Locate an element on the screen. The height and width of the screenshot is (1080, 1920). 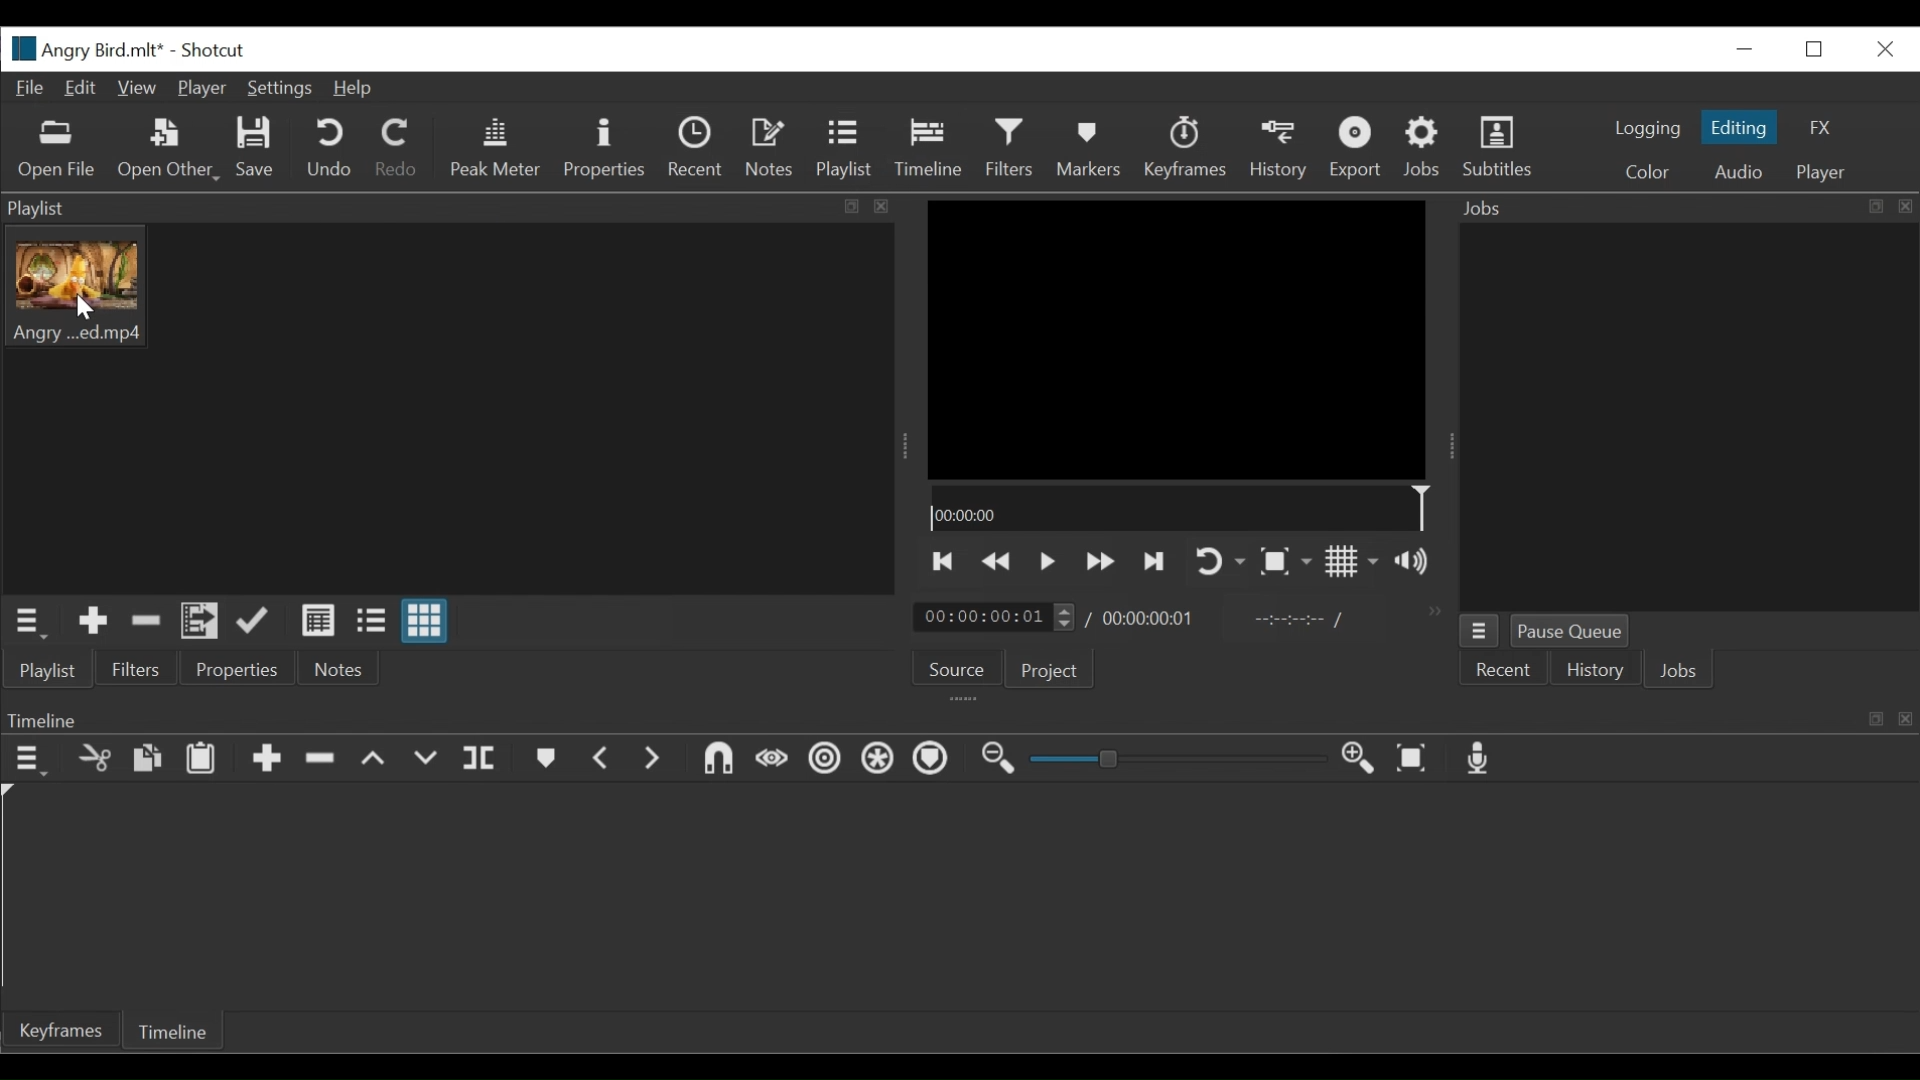
Play quickly backward is located at coordinates (999, 562).